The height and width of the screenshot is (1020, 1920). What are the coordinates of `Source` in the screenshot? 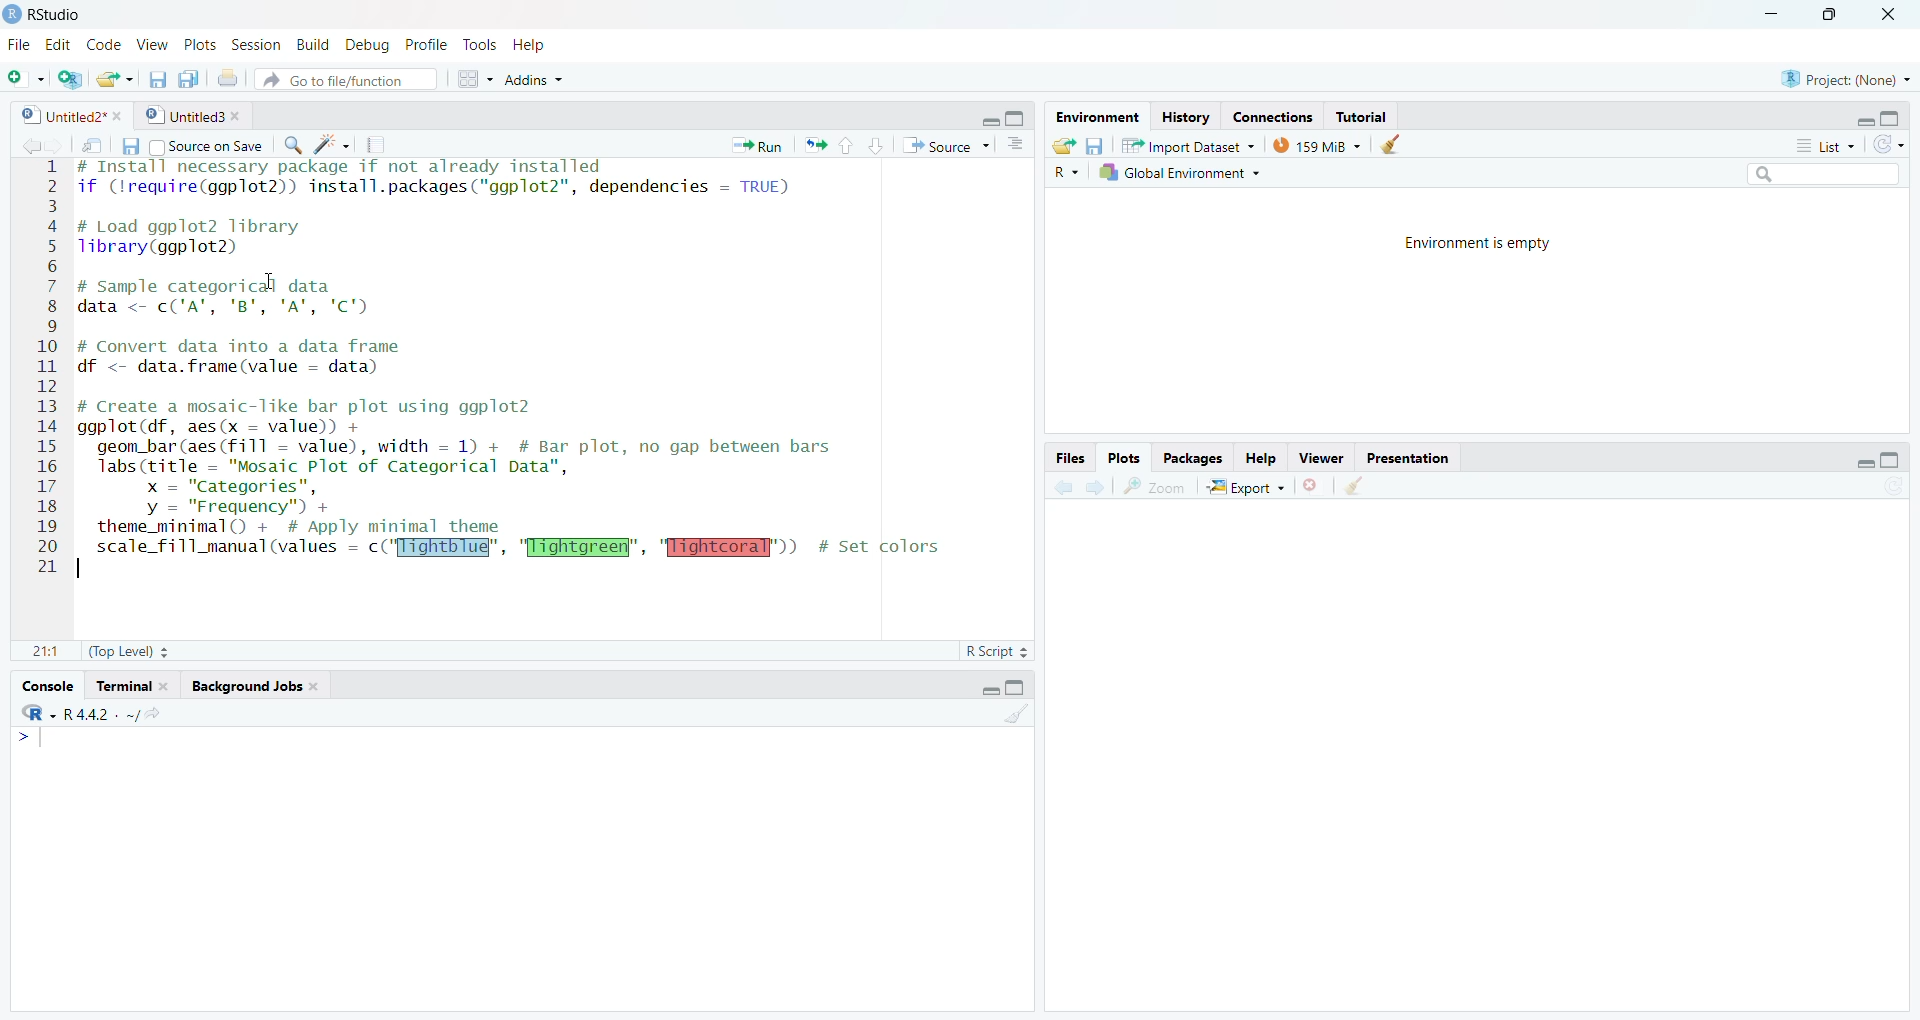 It's located at (944, 148).